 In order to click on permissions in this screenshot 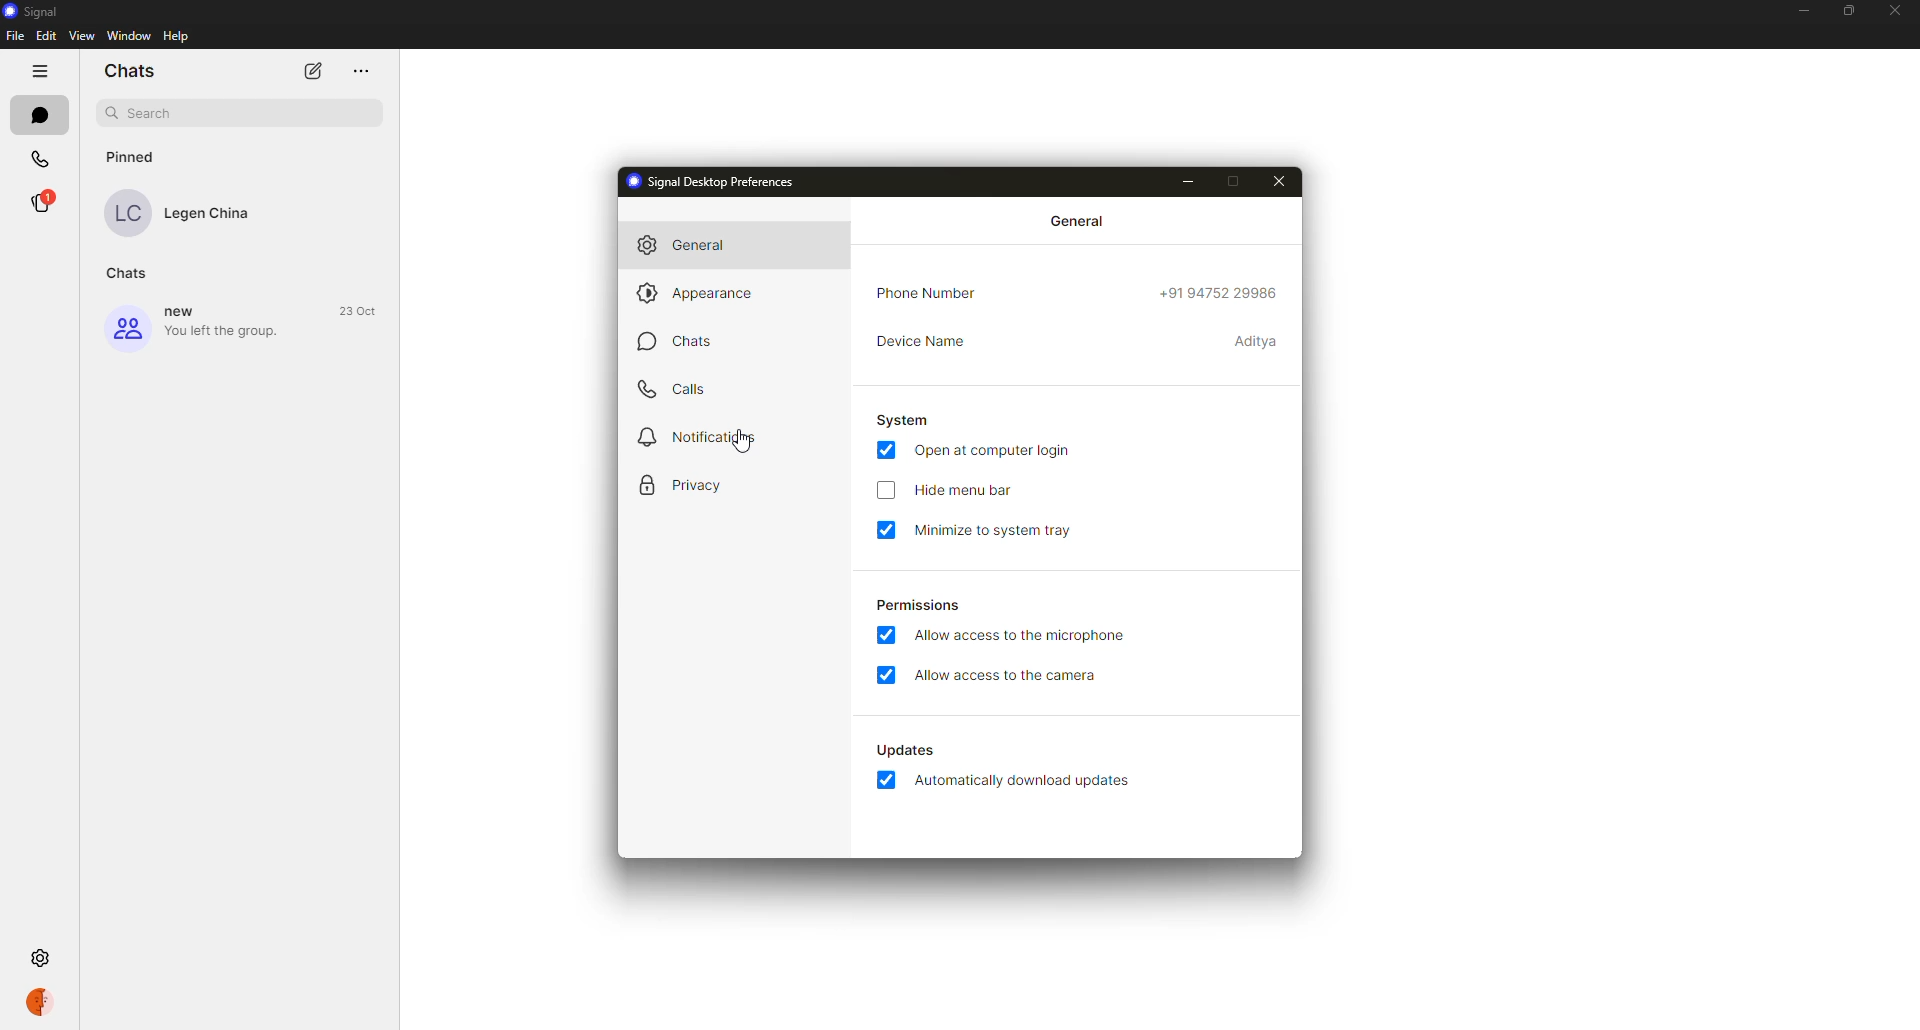, I will do `click(922, 605)`.